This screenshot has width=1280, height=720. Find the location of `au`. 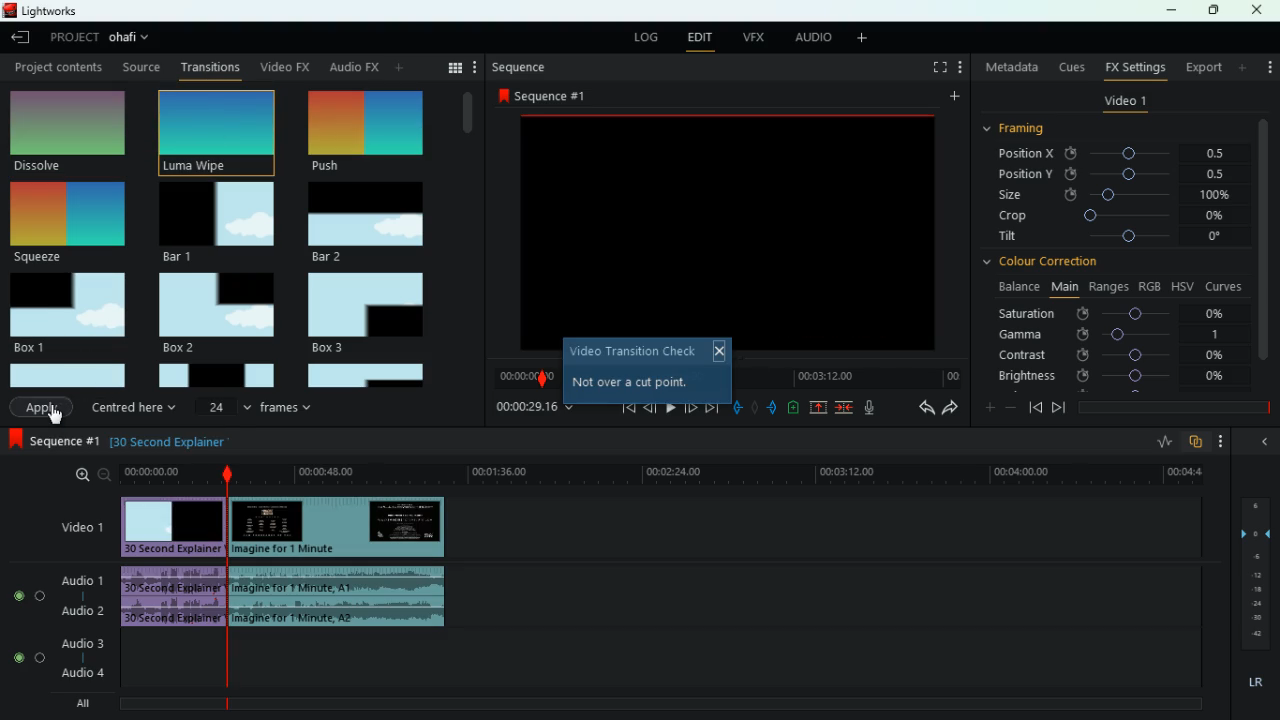

au is located at coordinates (334, 67).